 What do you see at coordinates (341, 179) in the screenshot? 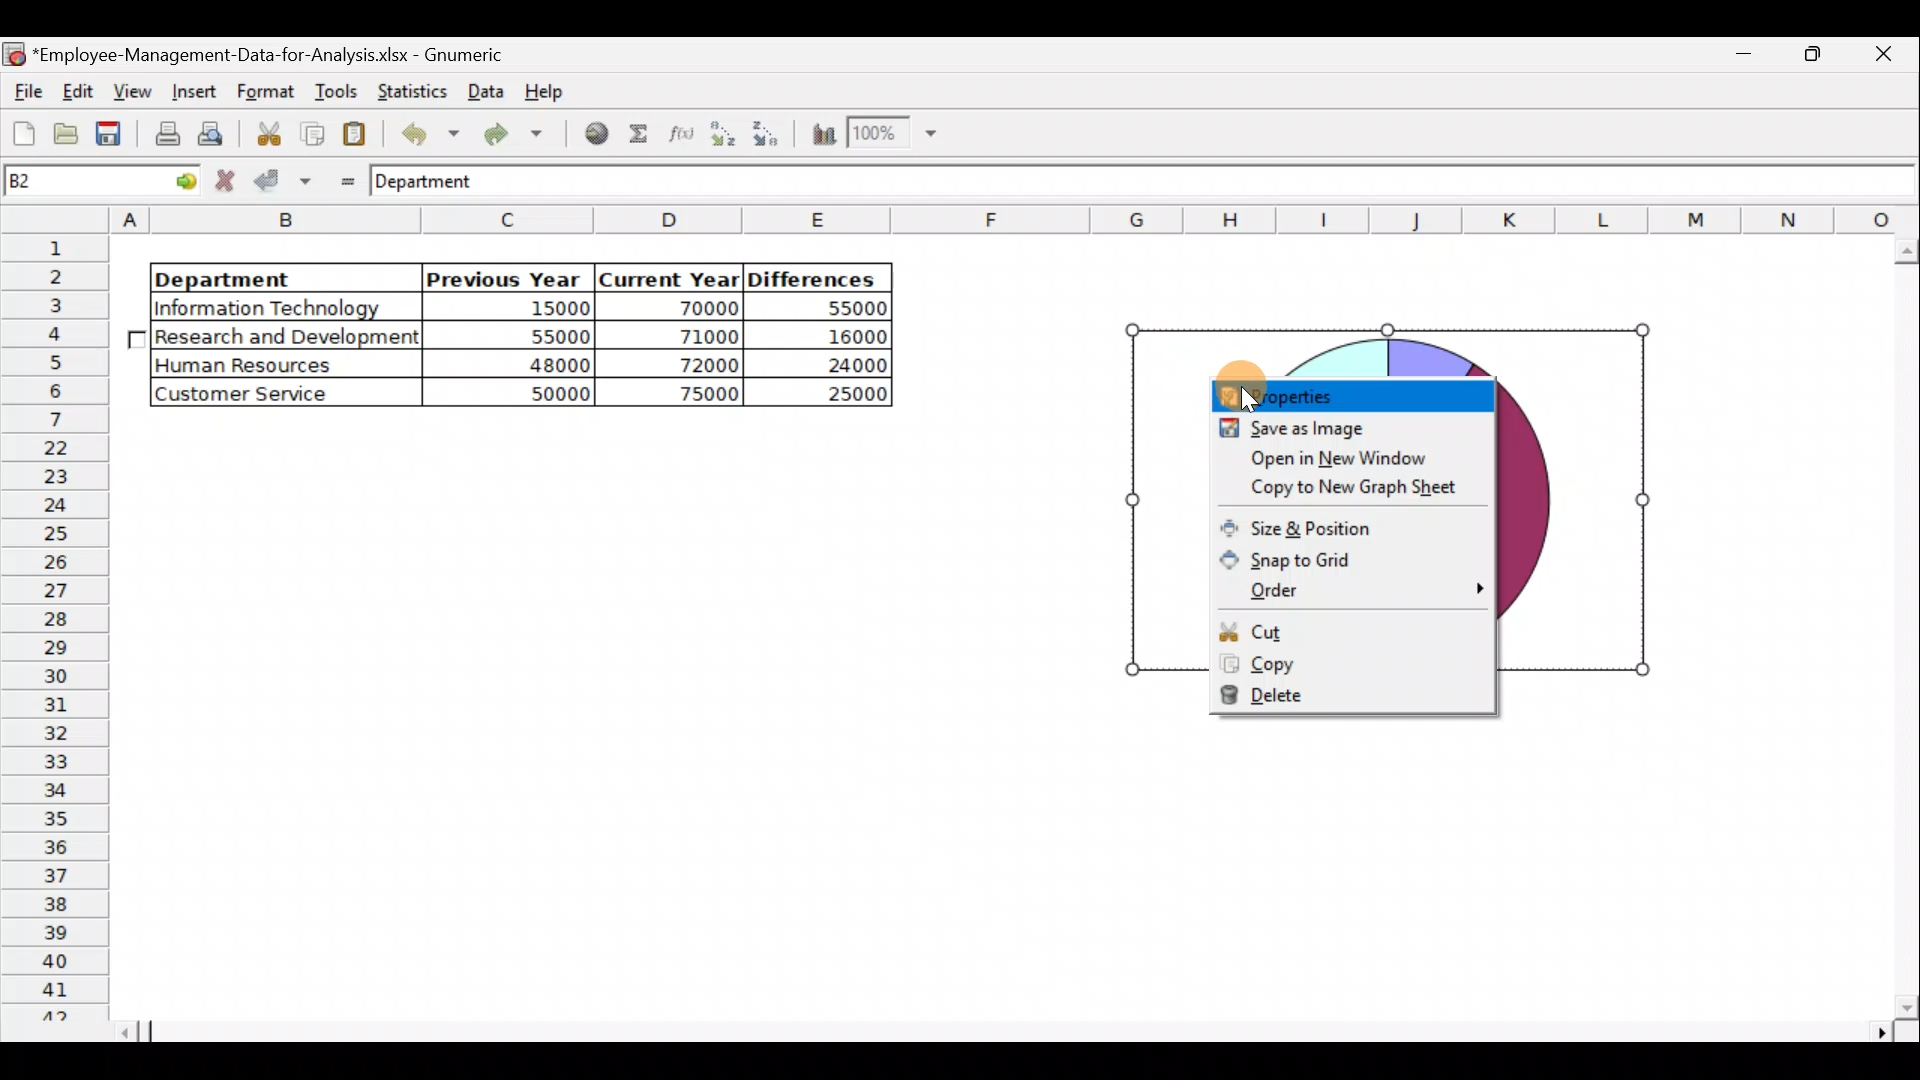
I see `Enter formula` at bounding box center [341, 179].